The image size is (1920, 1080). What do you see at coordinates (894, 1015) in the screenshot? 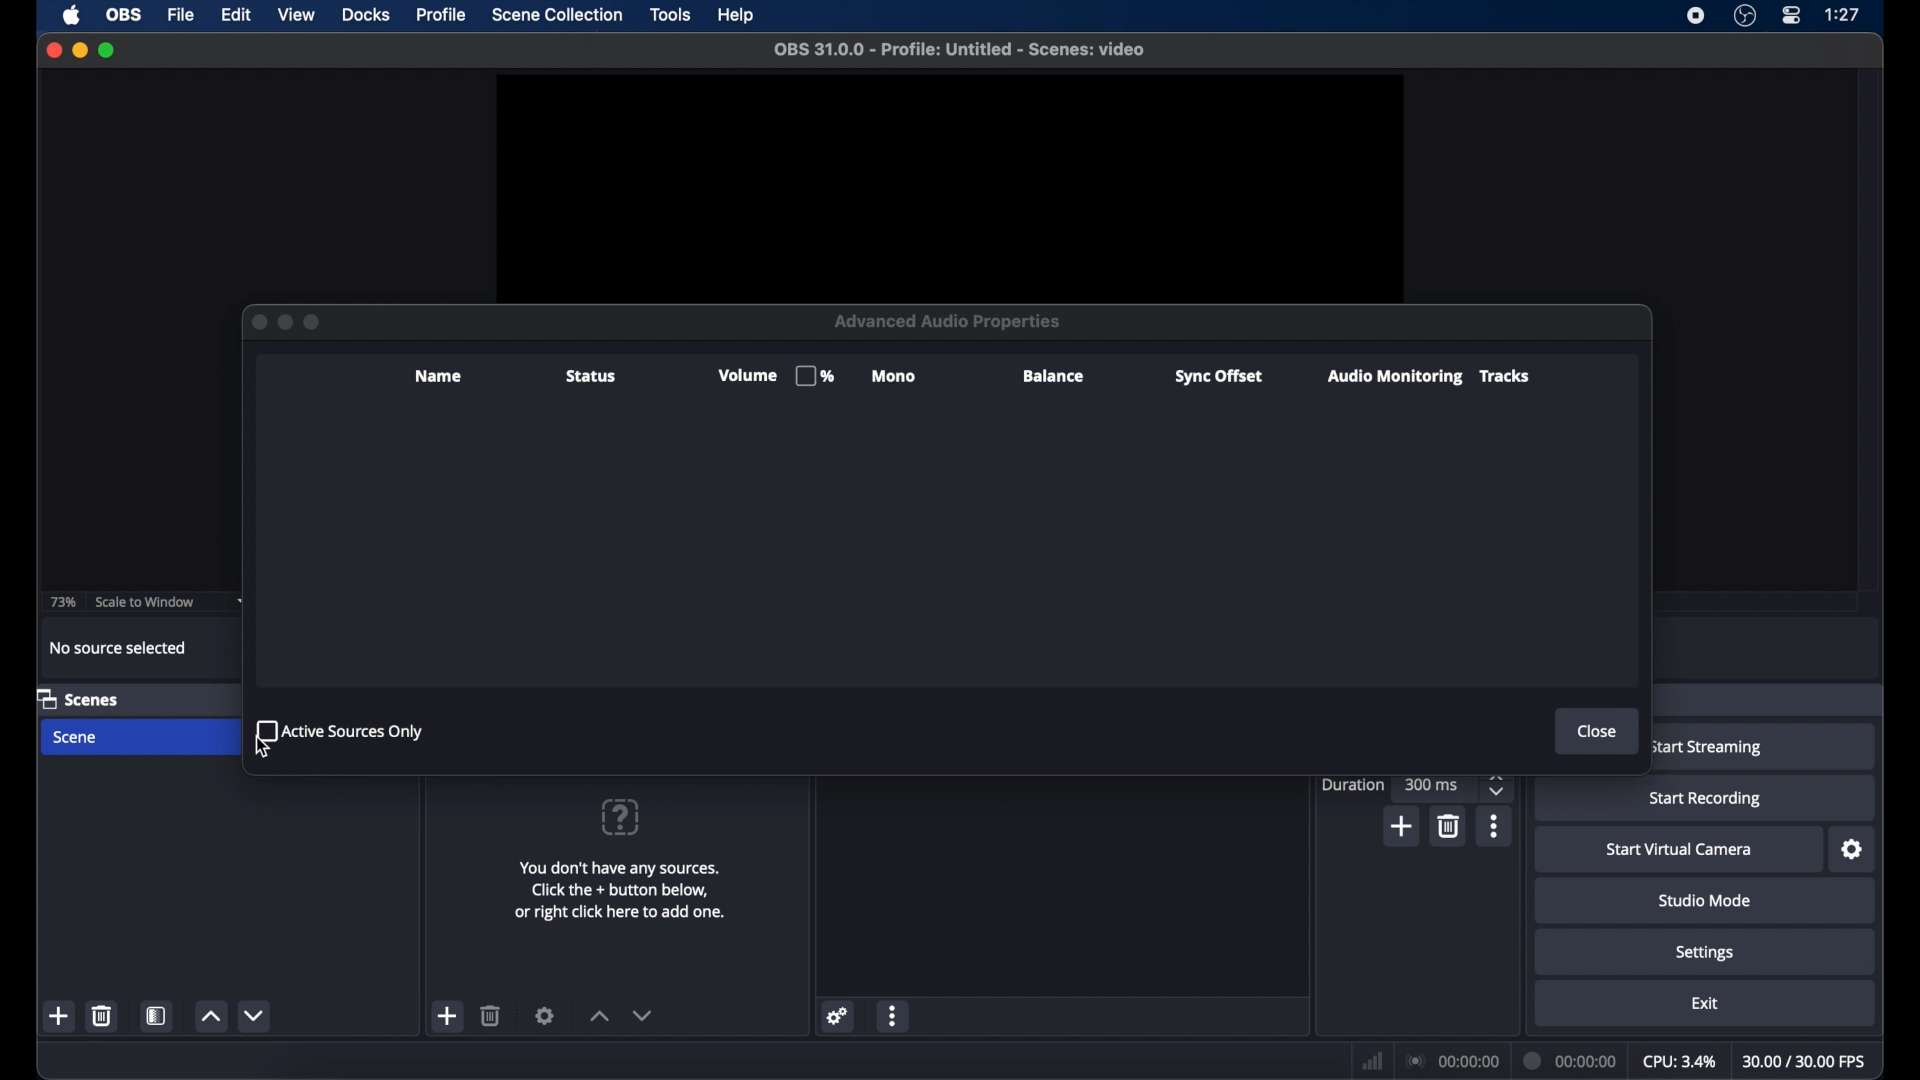
I see `more options` at bounding box center [894, 1015].